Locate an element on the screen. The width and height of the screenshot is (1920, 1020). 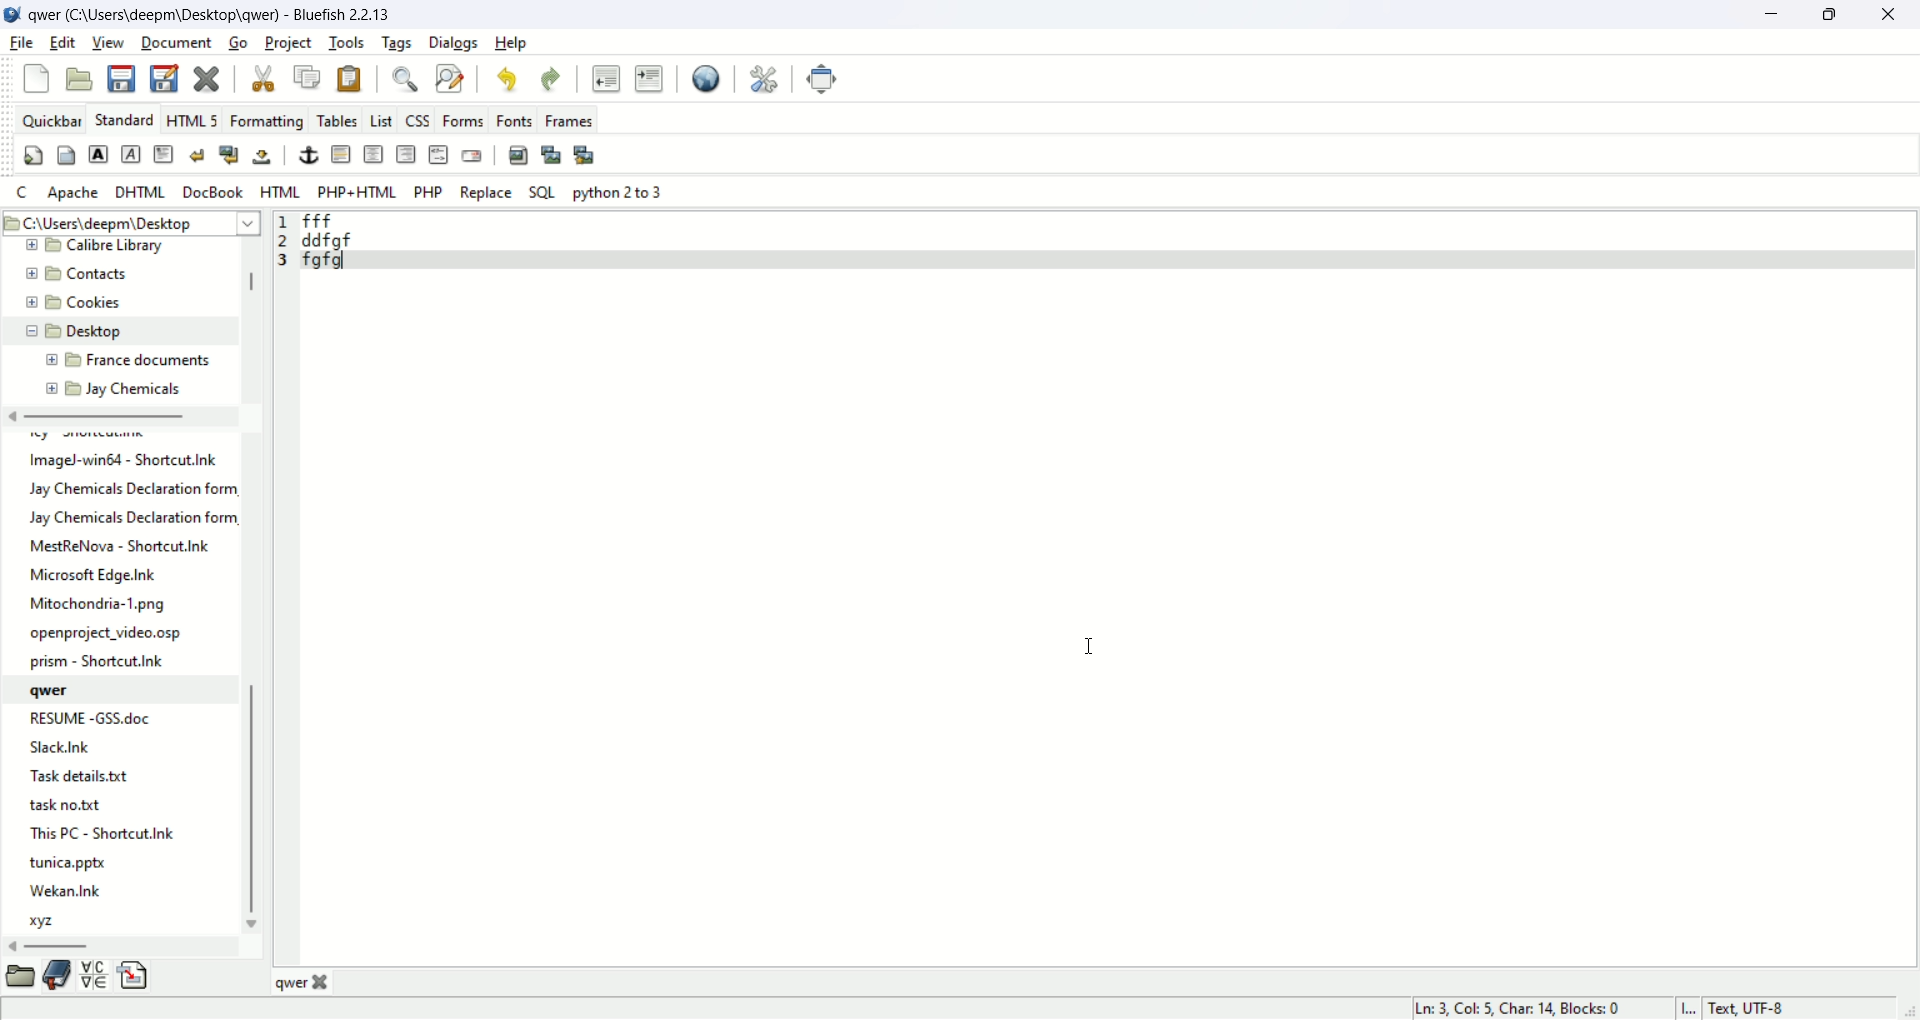
right justify is located at coordinates (406, 152).